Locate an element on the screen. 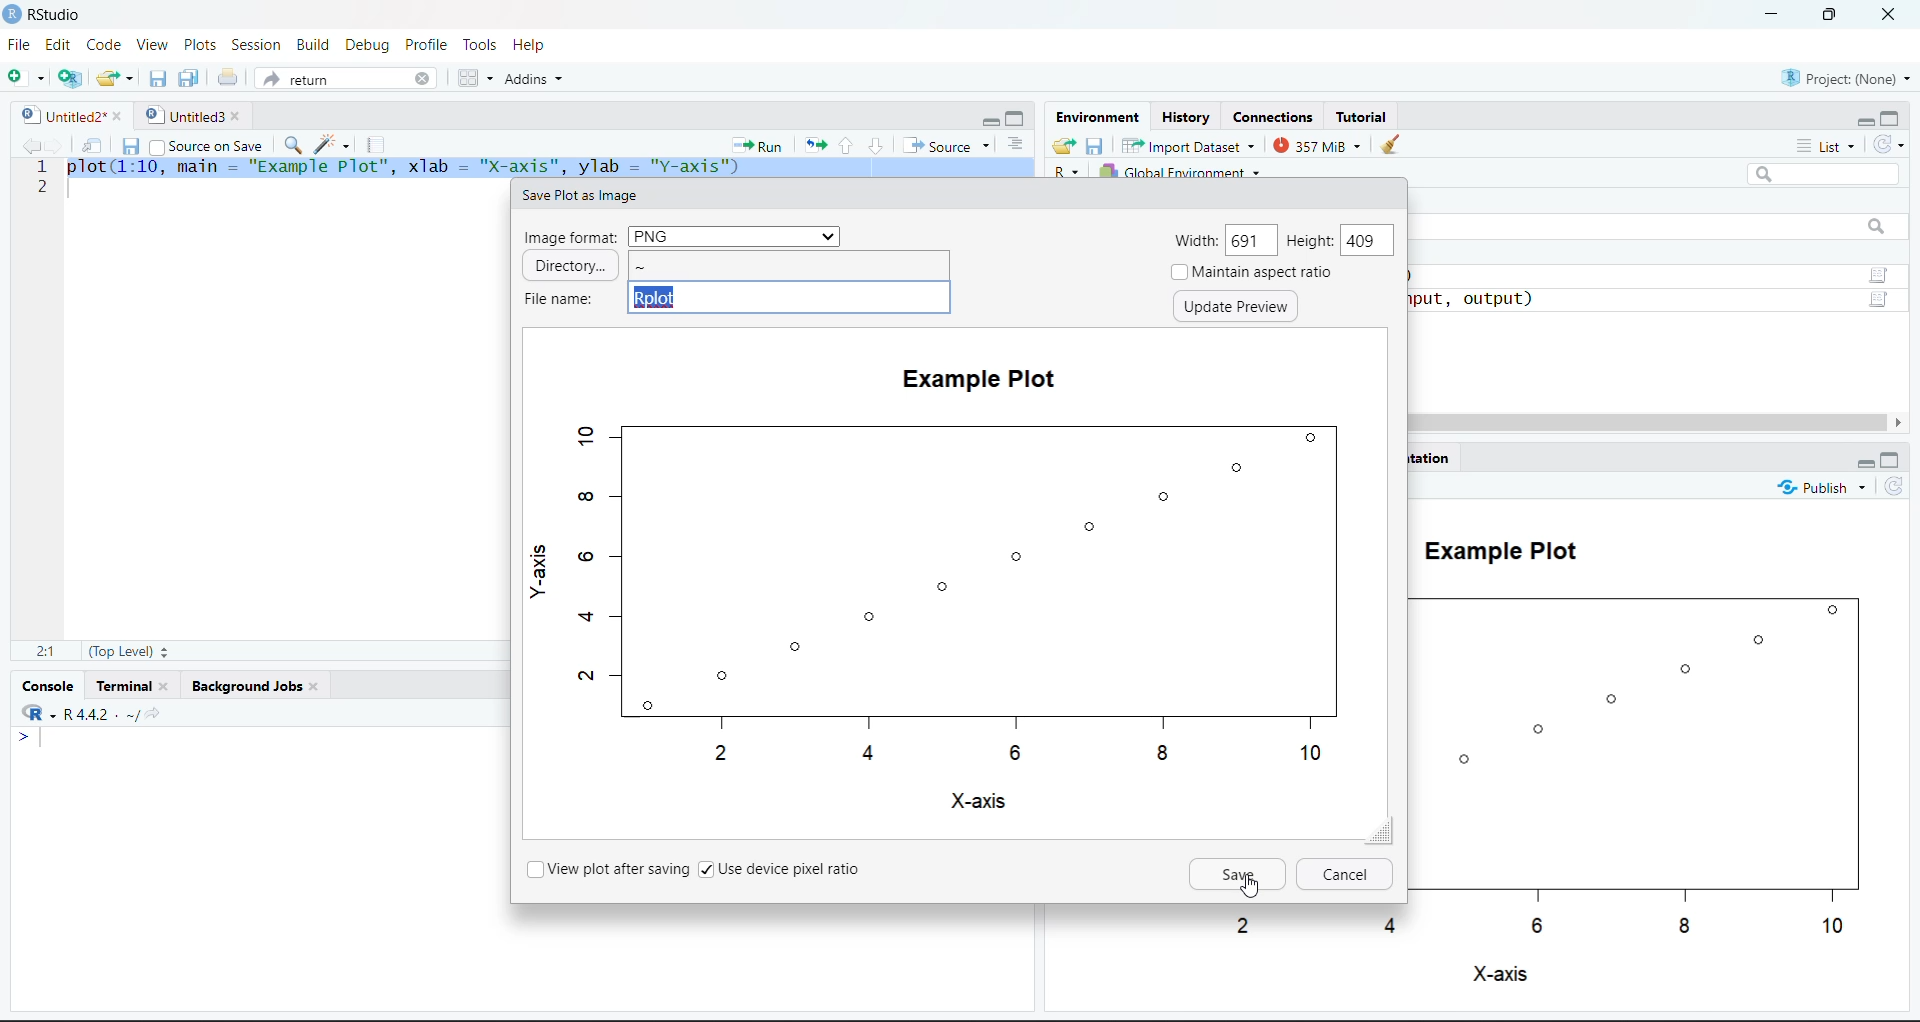 The image size is (1920, 1022). Directory.. is located at coordinates (570, 265).